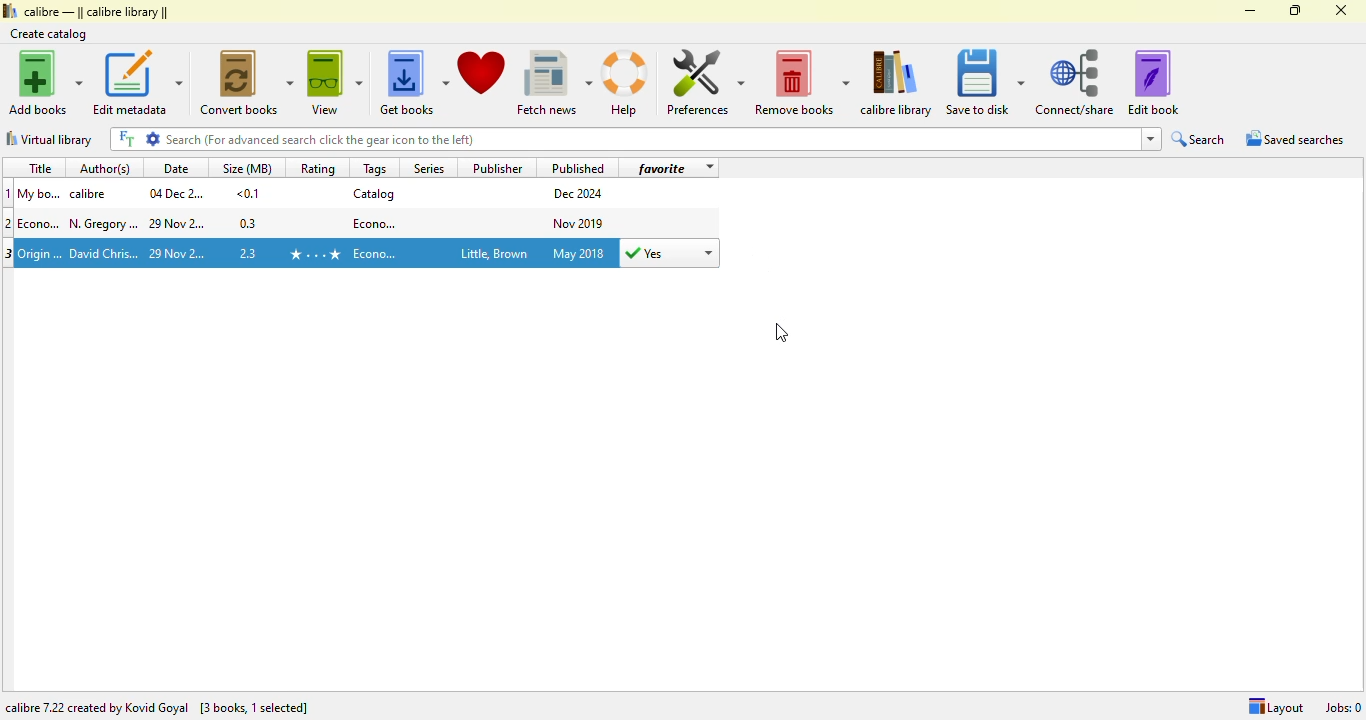 The height and width of the screenshot is (720, 1366). What do you see at coordinates (985, 83) in the screenshot?
I see `save to disk` at bounding box center [985, 83].